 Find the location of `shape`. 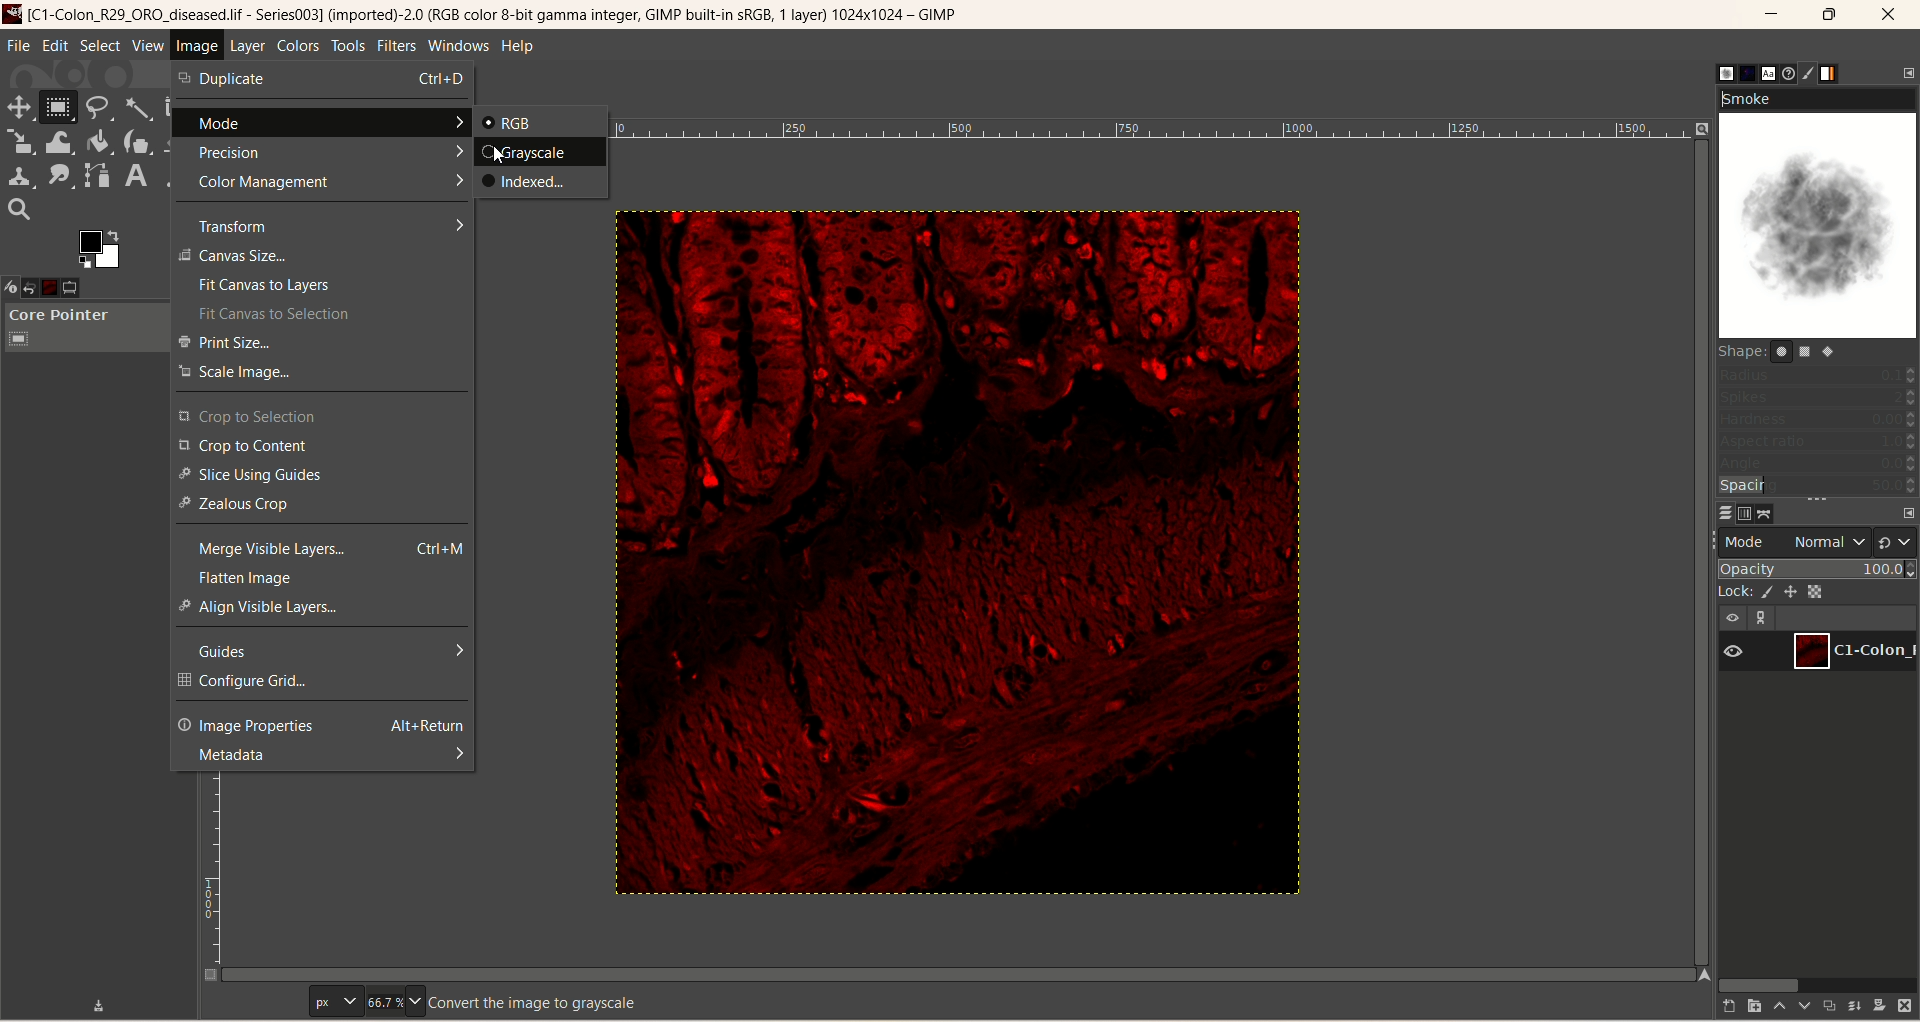

shape is located at coordinates (1781, 351).